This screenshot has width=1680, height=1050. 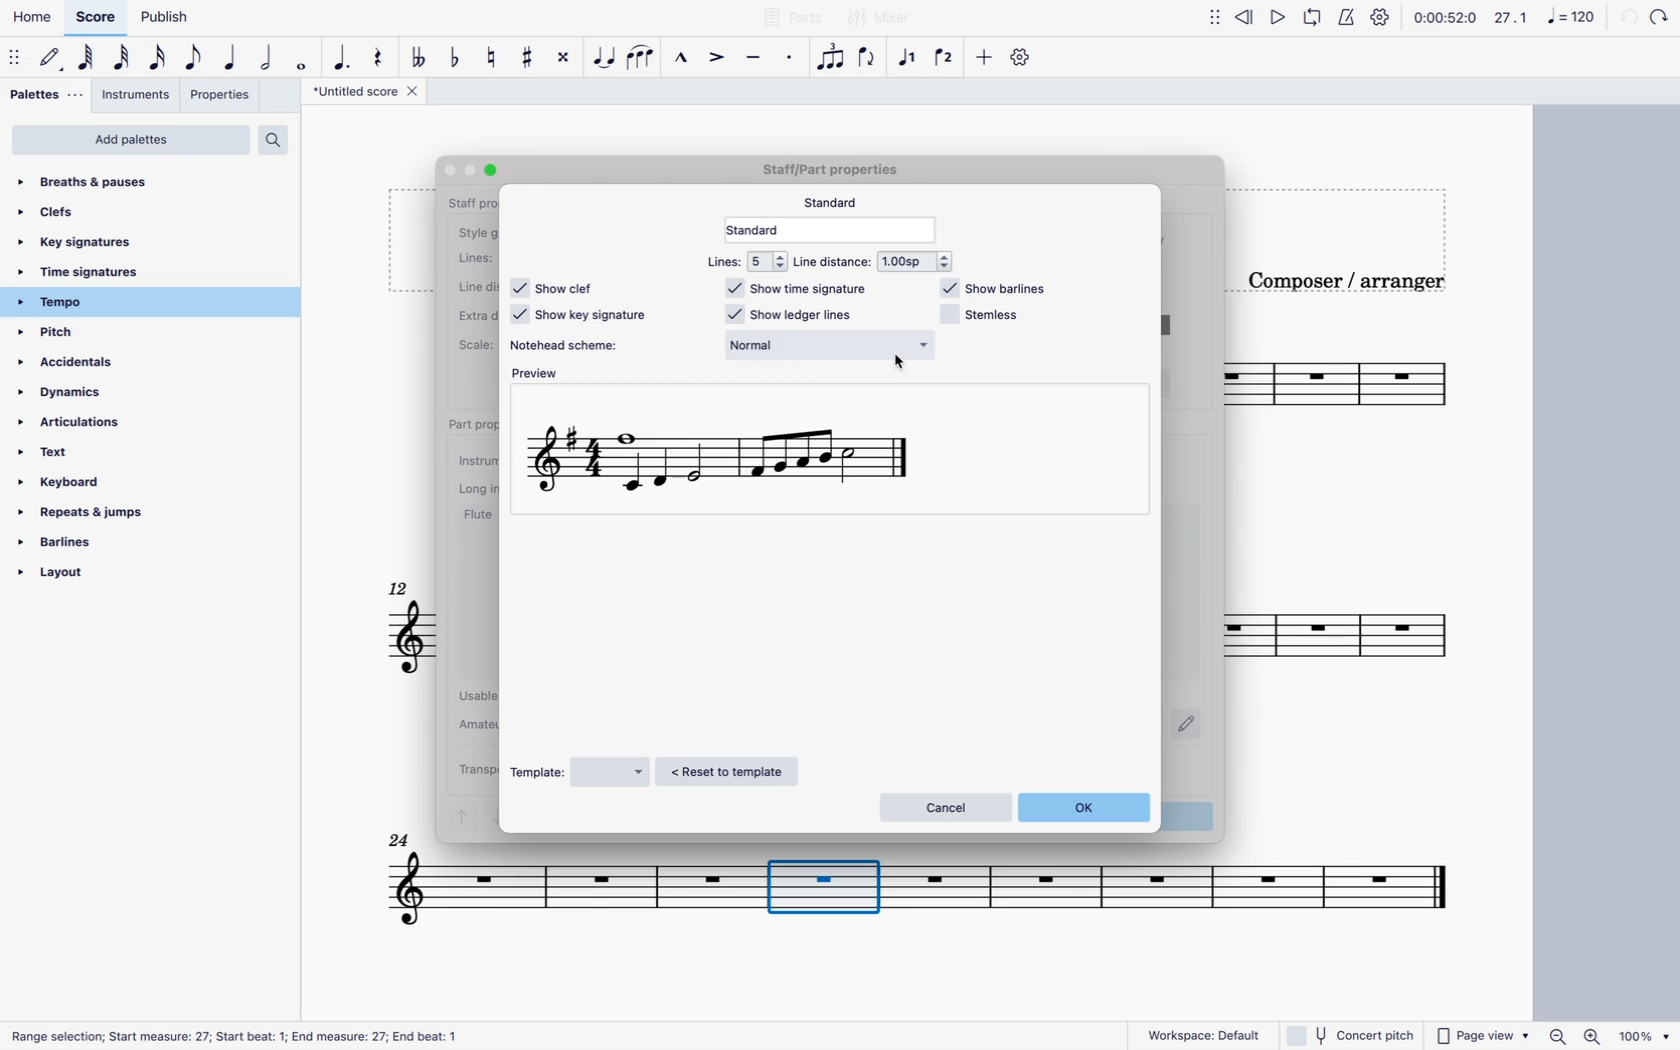 What do you see at coordinates (561, 57) in the screenshot?
I see `toggle double sharp` at bounding box center [561, 57].